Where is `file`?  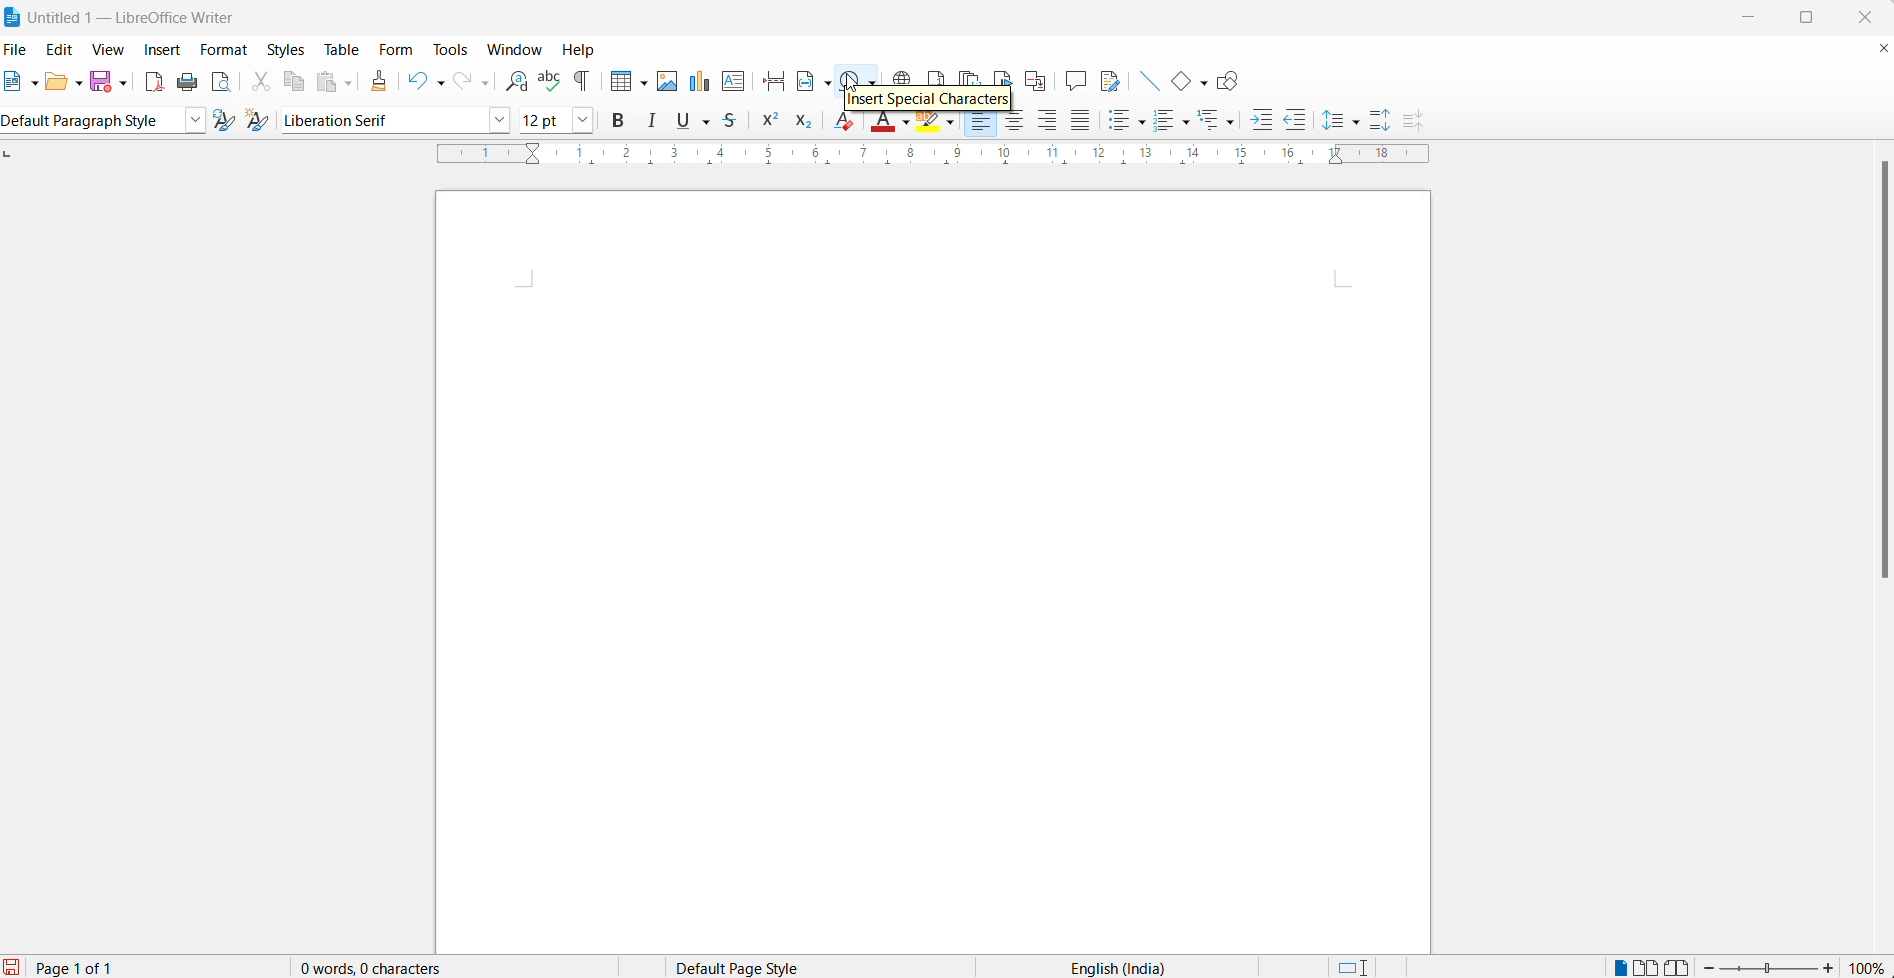
file is located at coordinates (19, 48).